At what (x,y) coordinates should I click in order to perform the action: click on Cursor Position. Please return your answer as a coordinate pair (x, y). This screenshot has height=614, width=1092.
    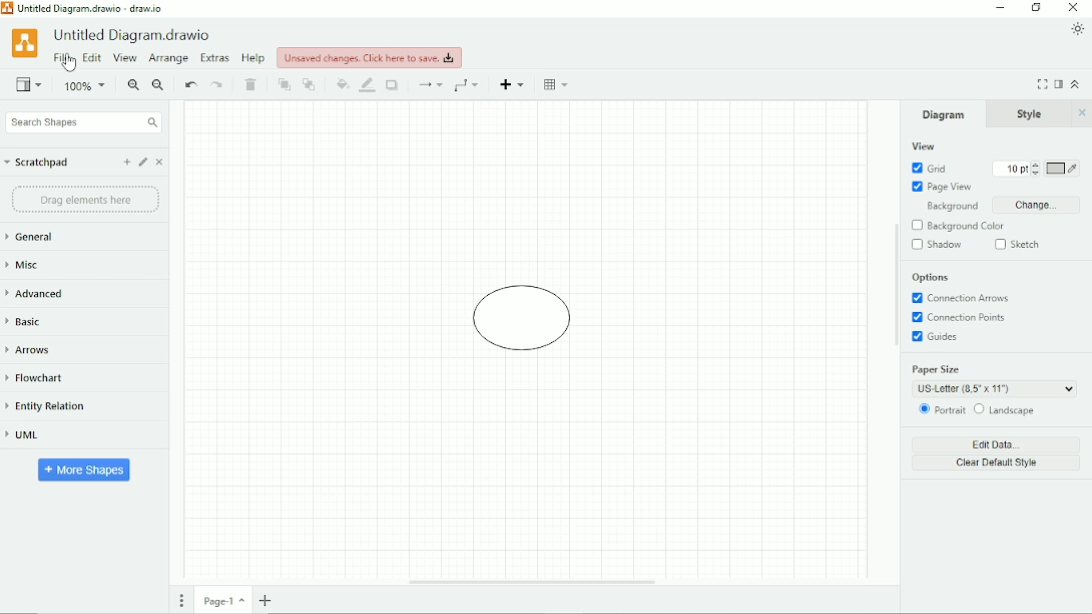
    Looking at the image, I should click on (68, 62).